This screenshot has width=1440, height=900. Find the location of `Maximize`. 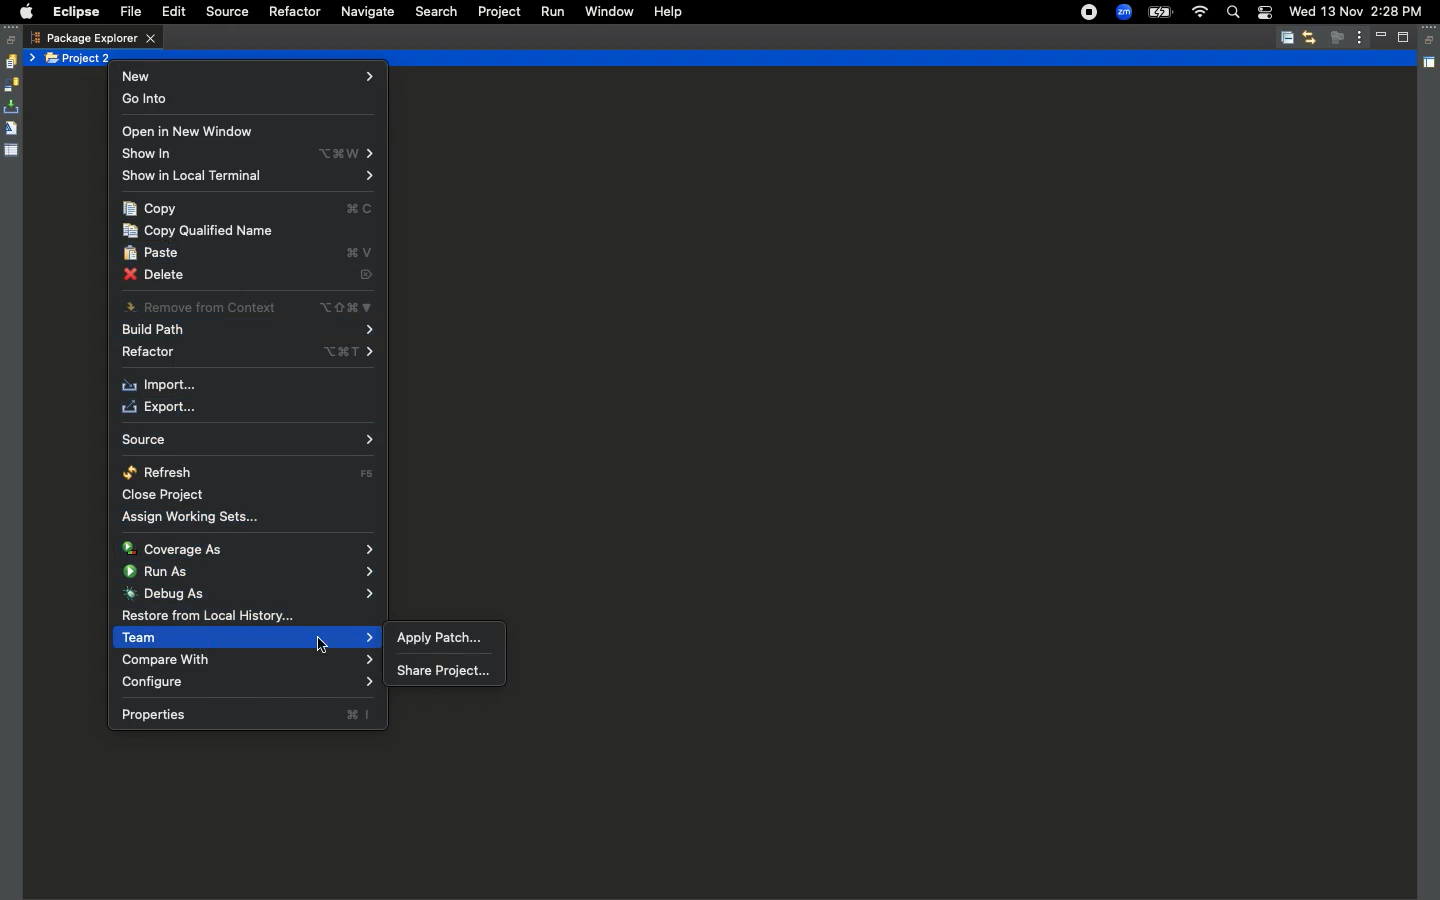

Maximize is located at coordinates (1405, 37).